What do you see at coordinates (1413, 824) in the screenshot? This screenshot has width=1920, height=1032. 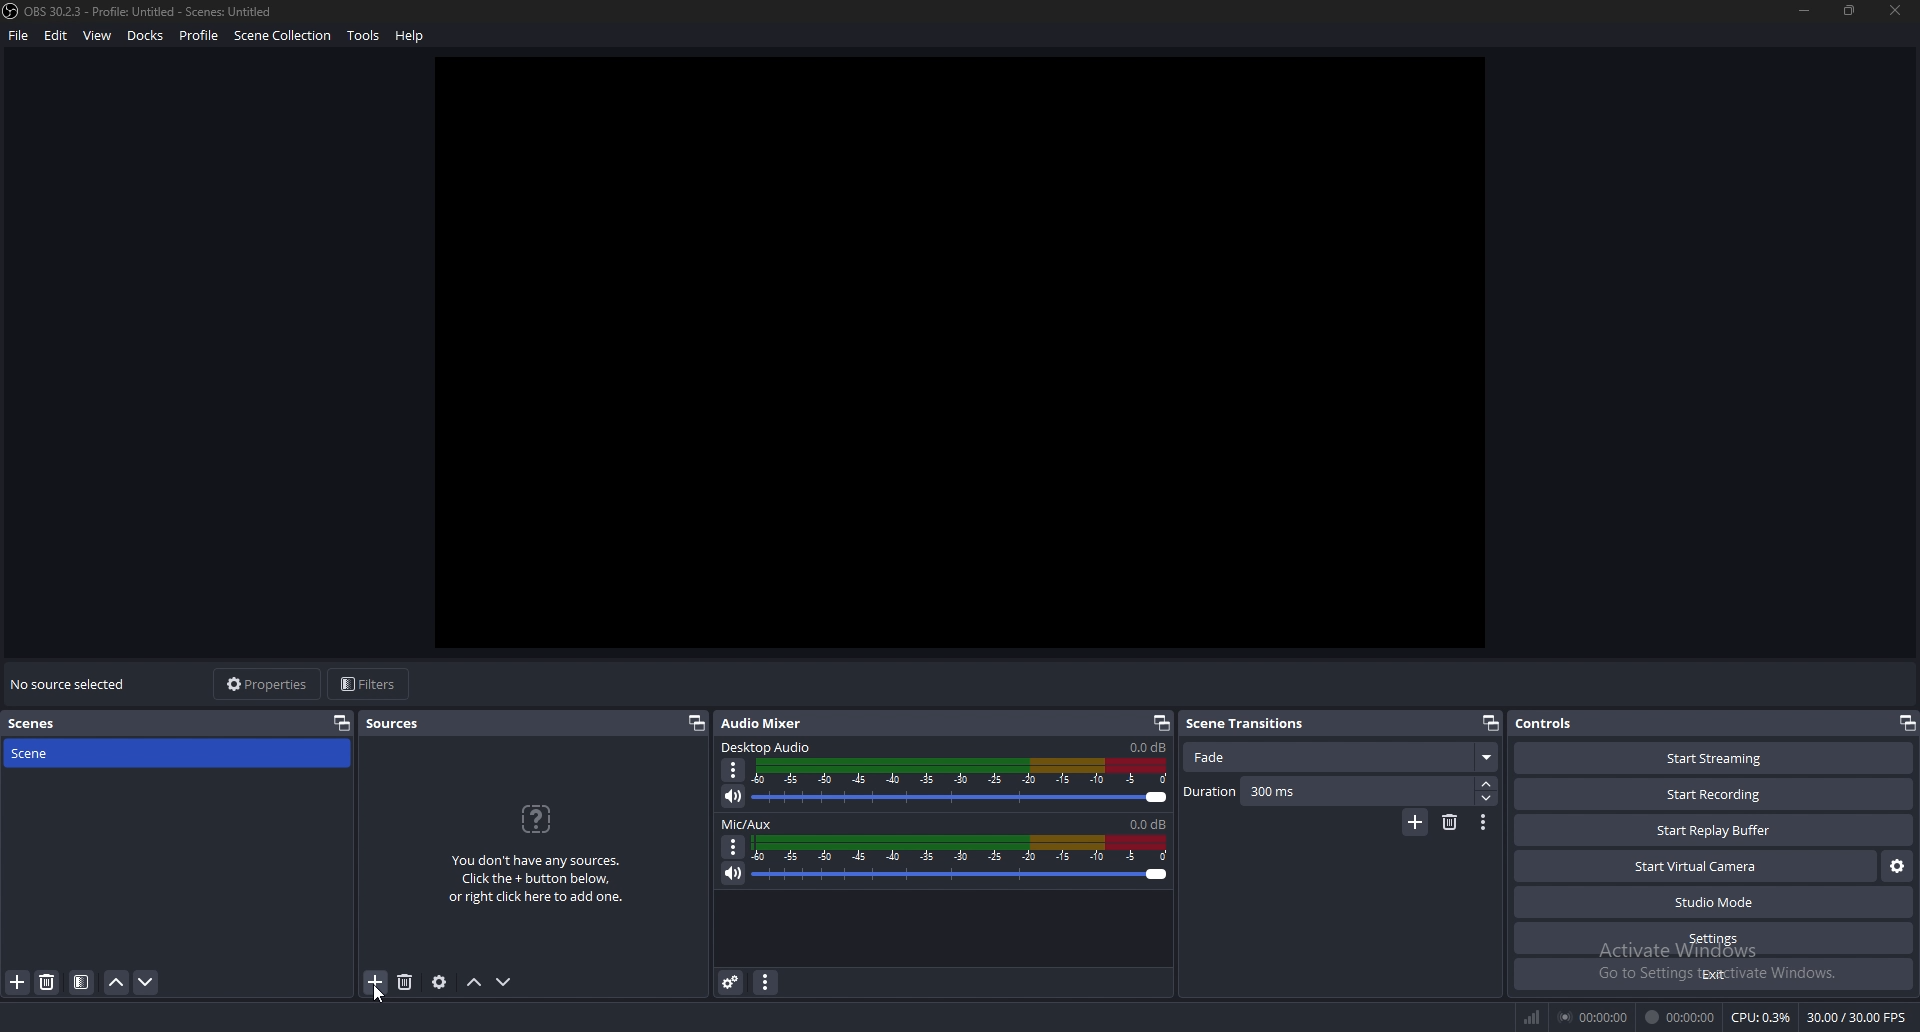 I see `add transition` at bounding box center [1413, 824].